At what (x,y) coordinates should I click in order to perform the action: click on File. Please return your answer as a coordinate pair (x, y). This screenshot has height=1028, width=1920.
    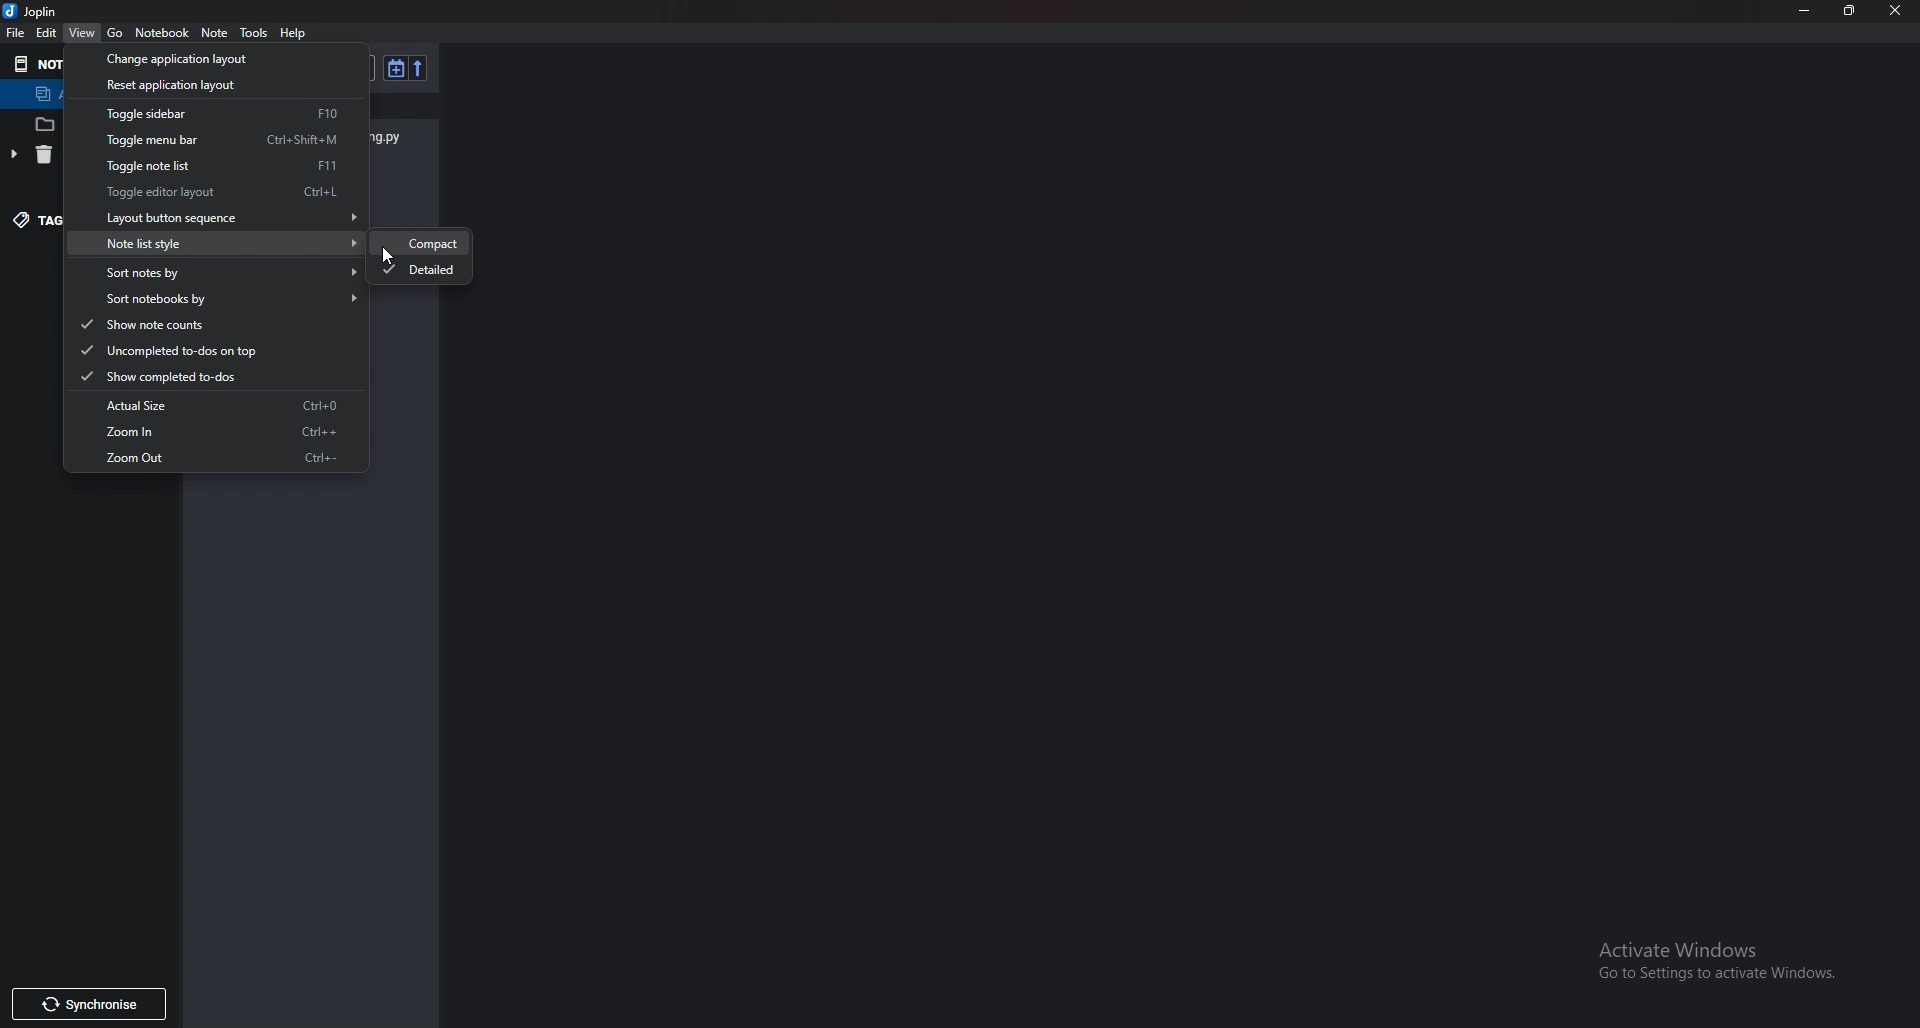
    Looking at the image, I should click on (17, 33).